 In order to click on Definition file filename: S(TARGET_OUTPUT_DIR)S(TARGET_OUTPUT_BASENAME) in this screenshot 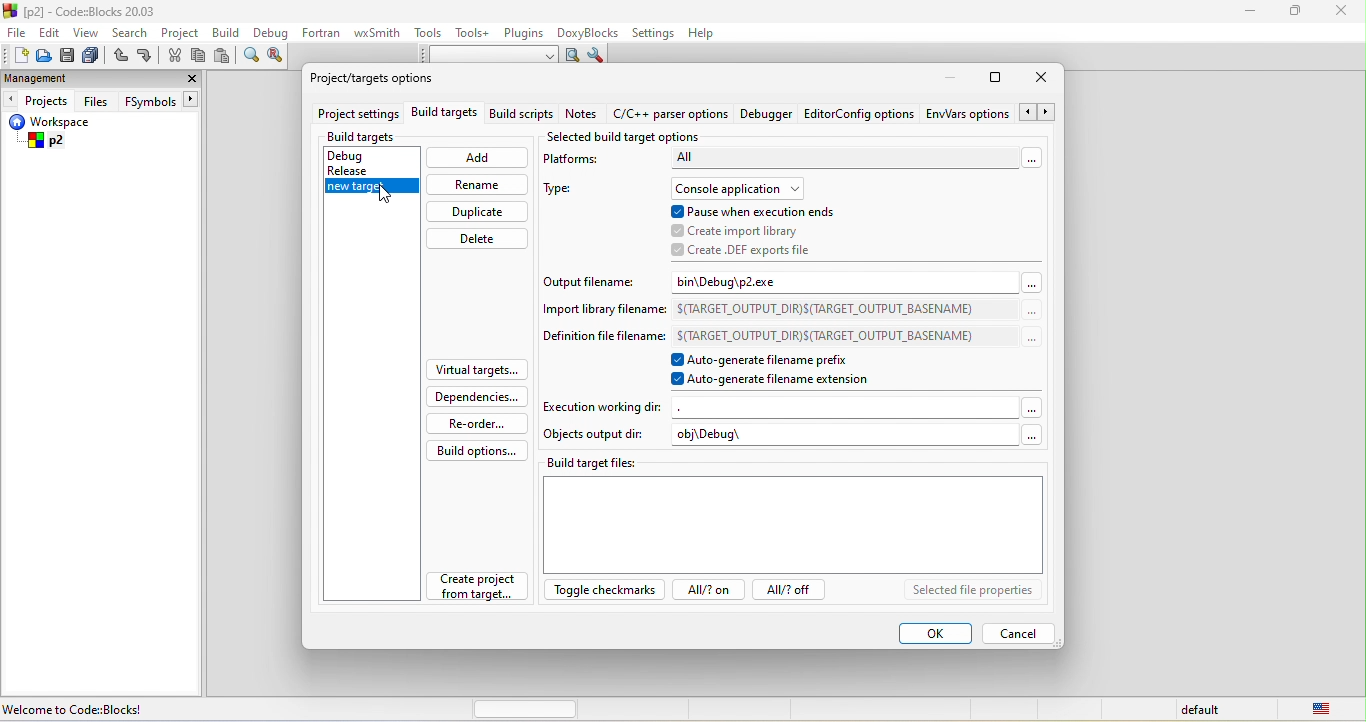, I will do `click(789, 336)`.